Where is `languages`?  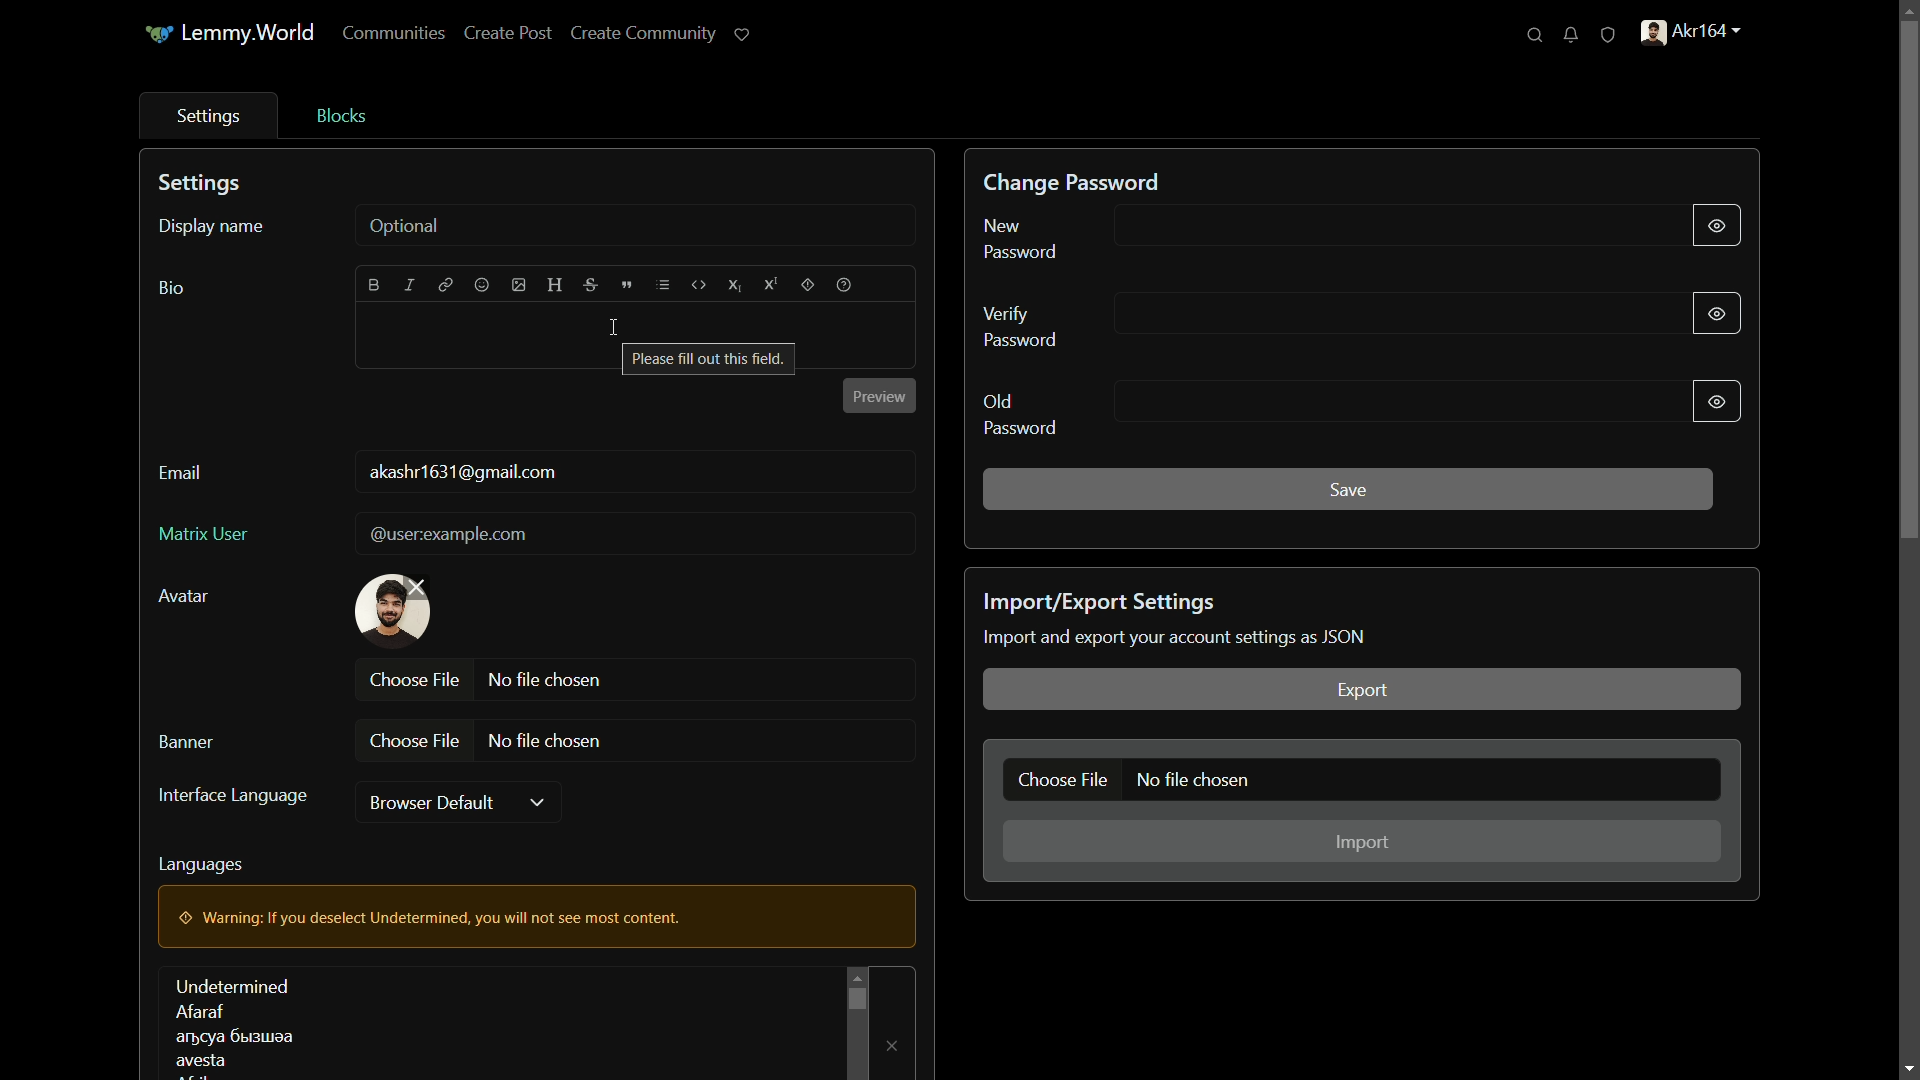 languages is located at coordinates (201, 866).